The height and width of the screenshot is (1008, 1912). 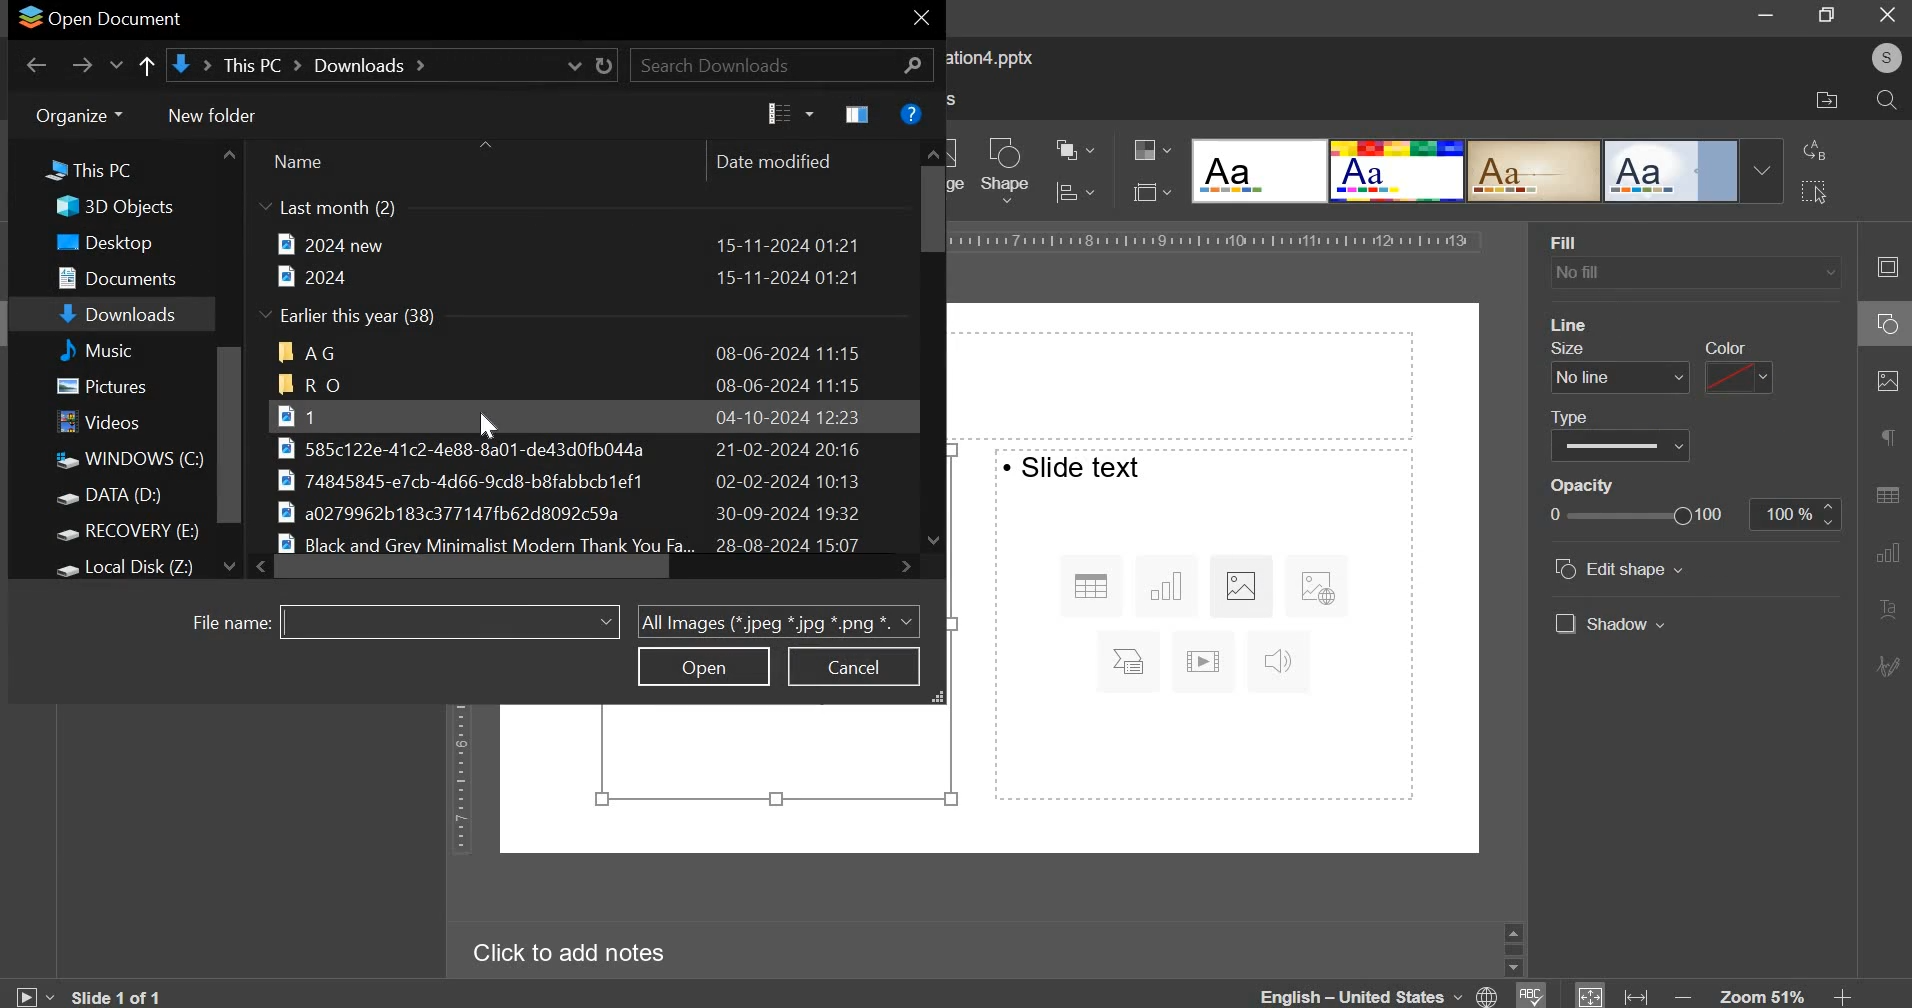 What do you see at coordinates (352, 317) in the screenshot?
I see `earlier this year` at bounding box center [352, 317].